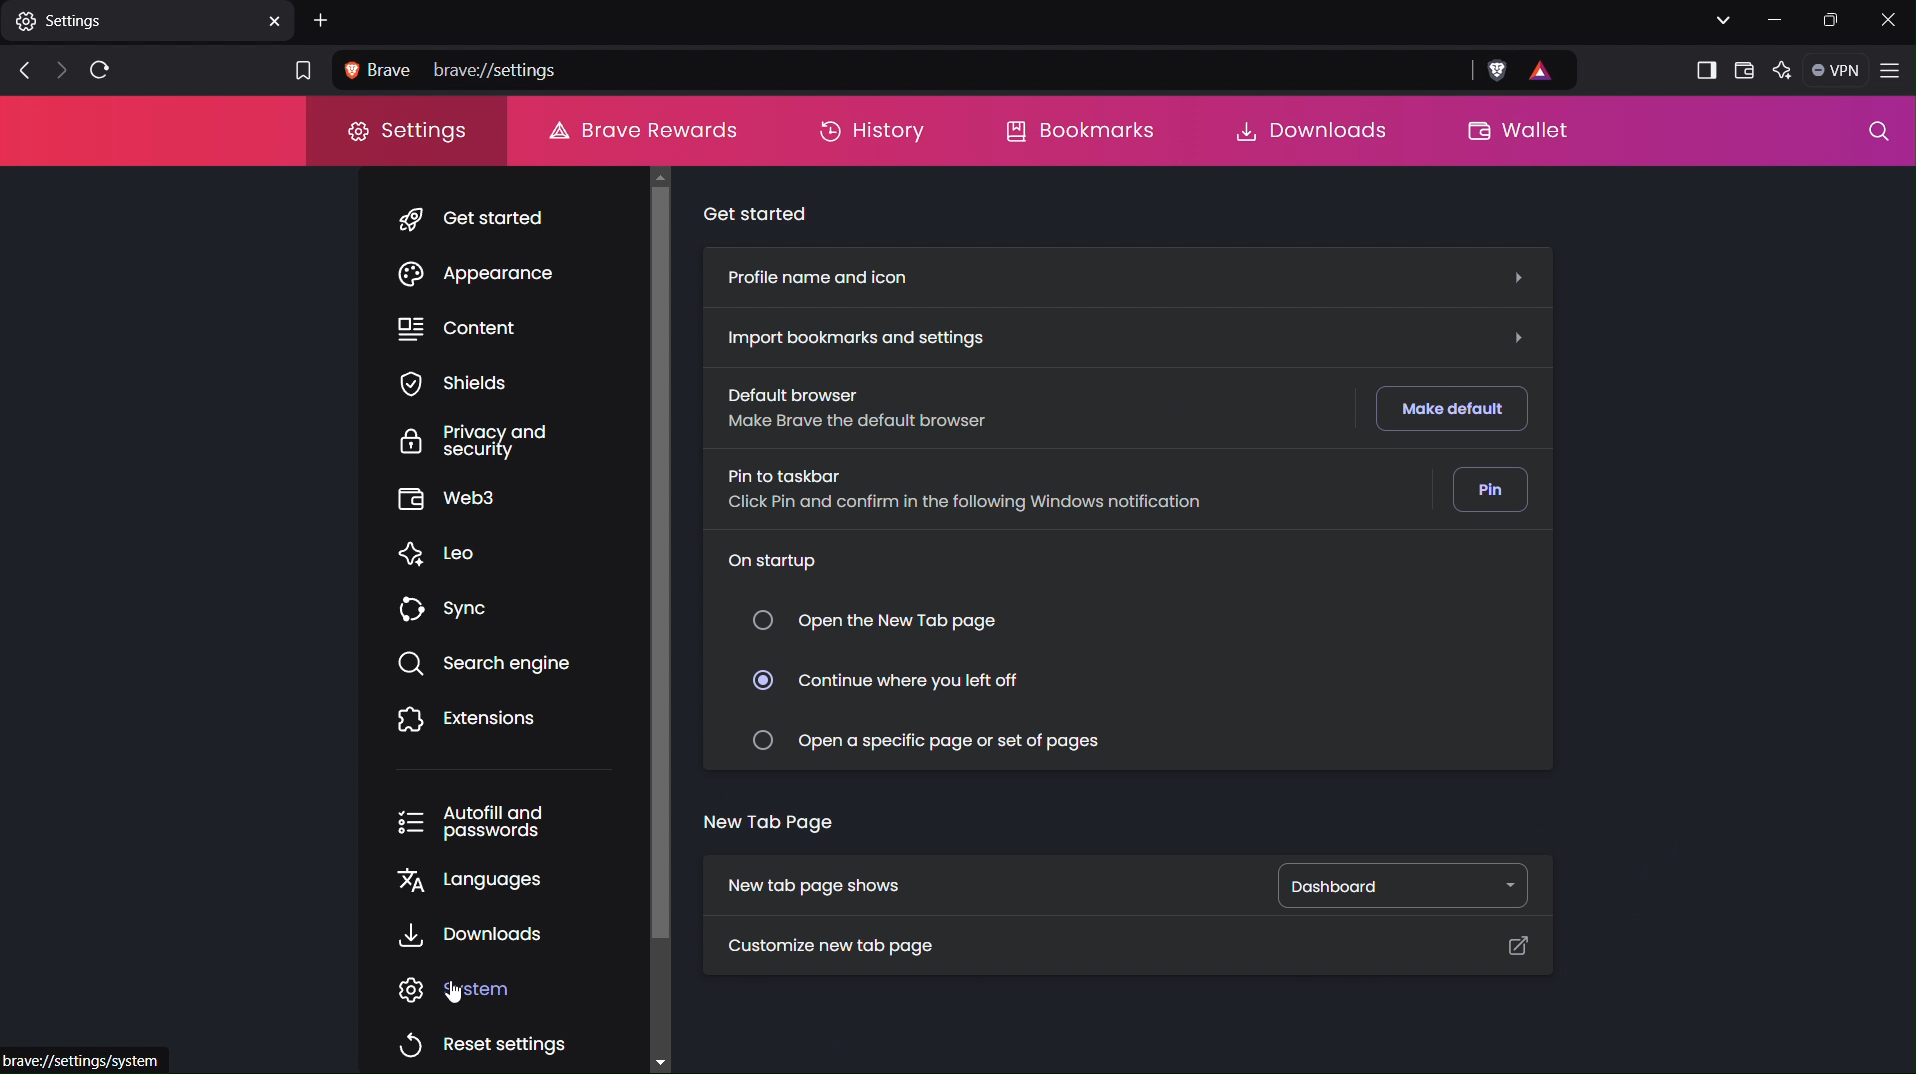  What do you see at coordinates (1705, 71) in the screenshot?
I see `Show sidebar` at bounding box center [1705, 71].